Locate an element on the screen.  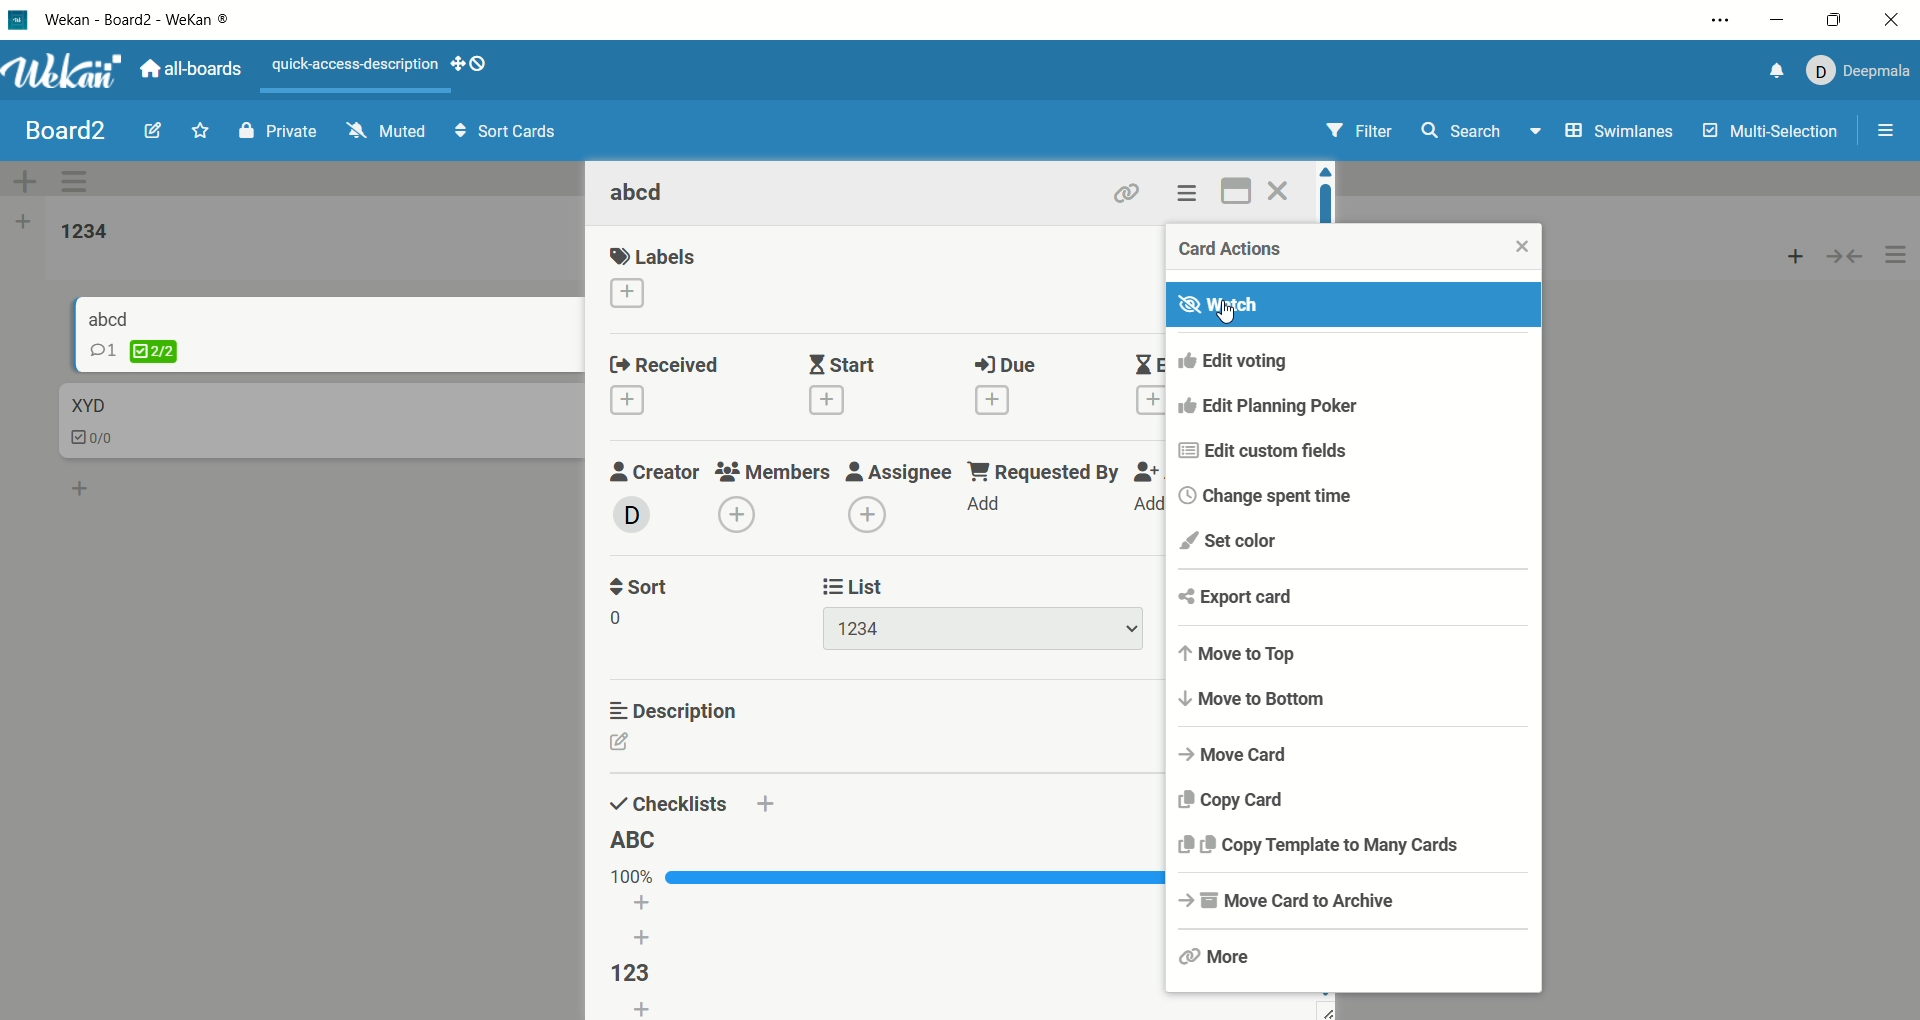
comment is located at coordinates (102, 353).